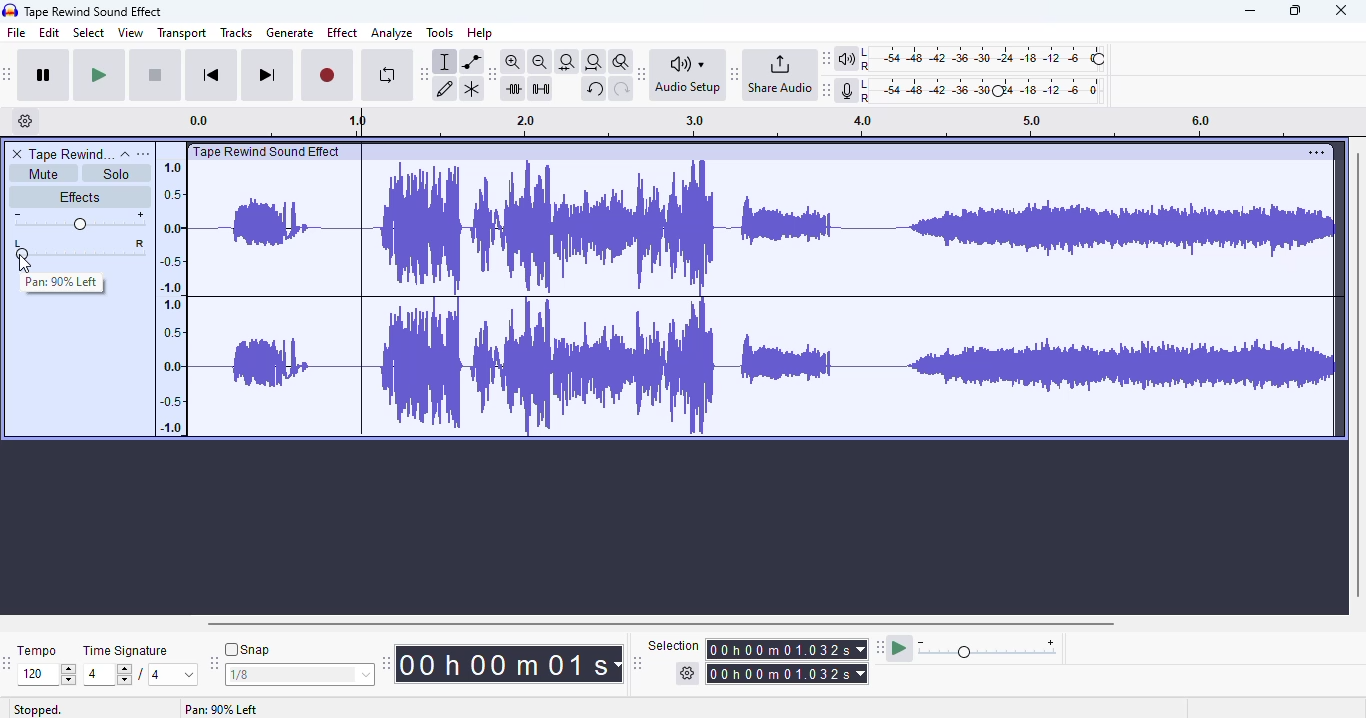 Image resolution: width=1366 pixels, height=718 pixels. Describe the element at coordinates (541, 89) in the screenshot. I see `silence audio selection` at that location.